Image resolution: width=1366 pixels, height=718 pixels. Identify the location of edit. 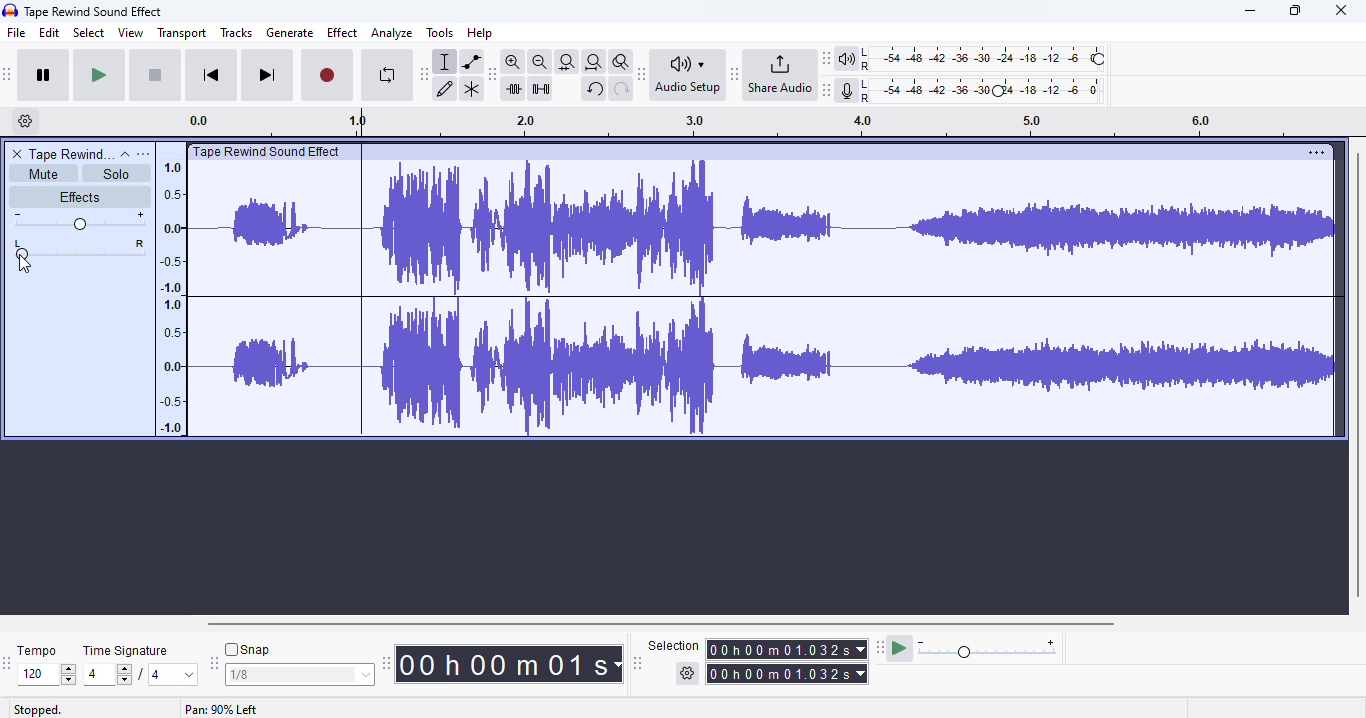
(49, 32).